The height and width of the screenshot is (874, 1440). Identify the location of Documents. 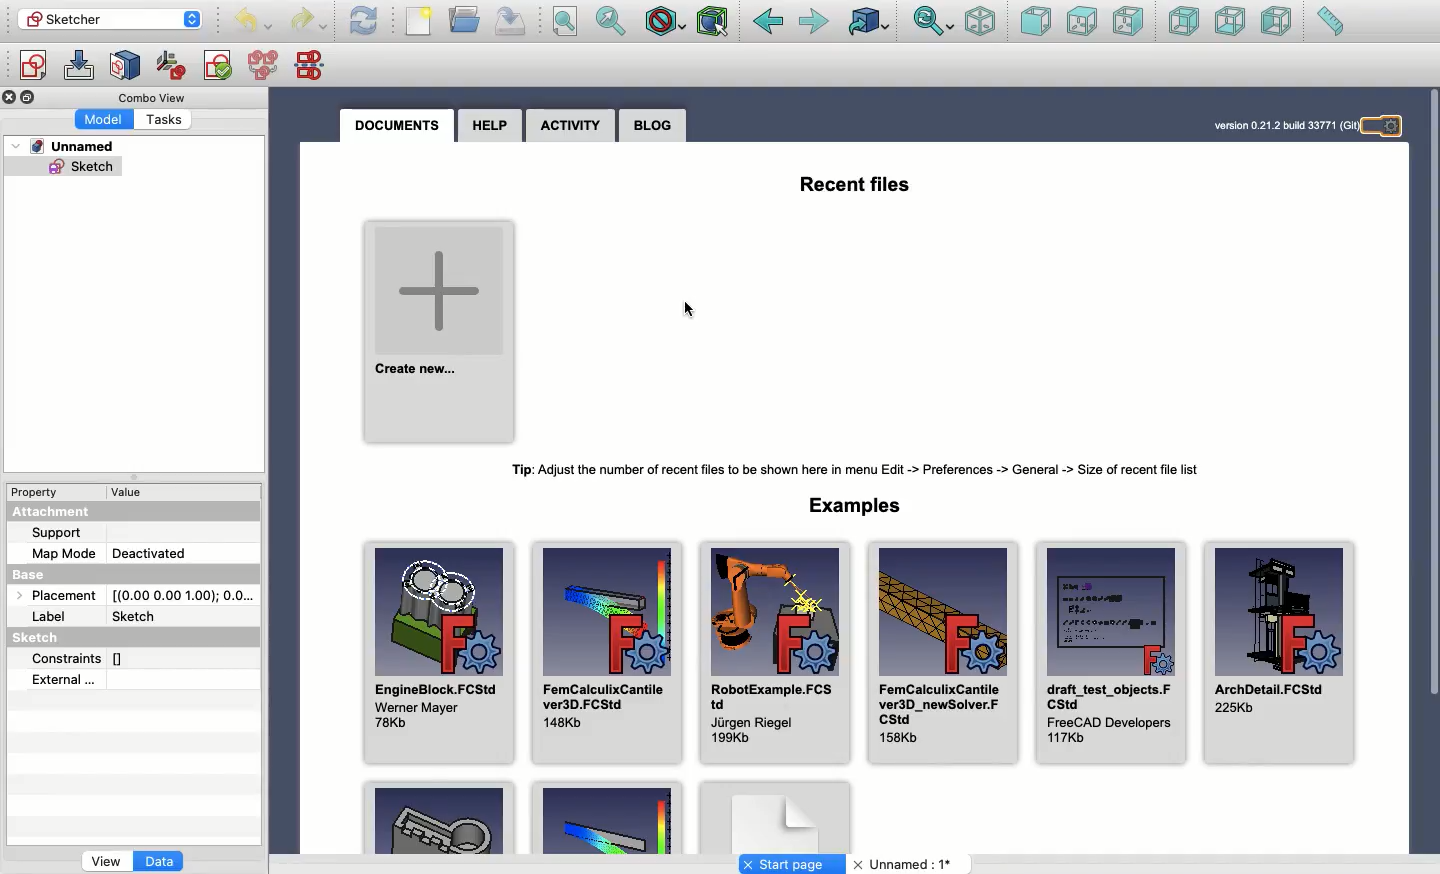
(395, 125).